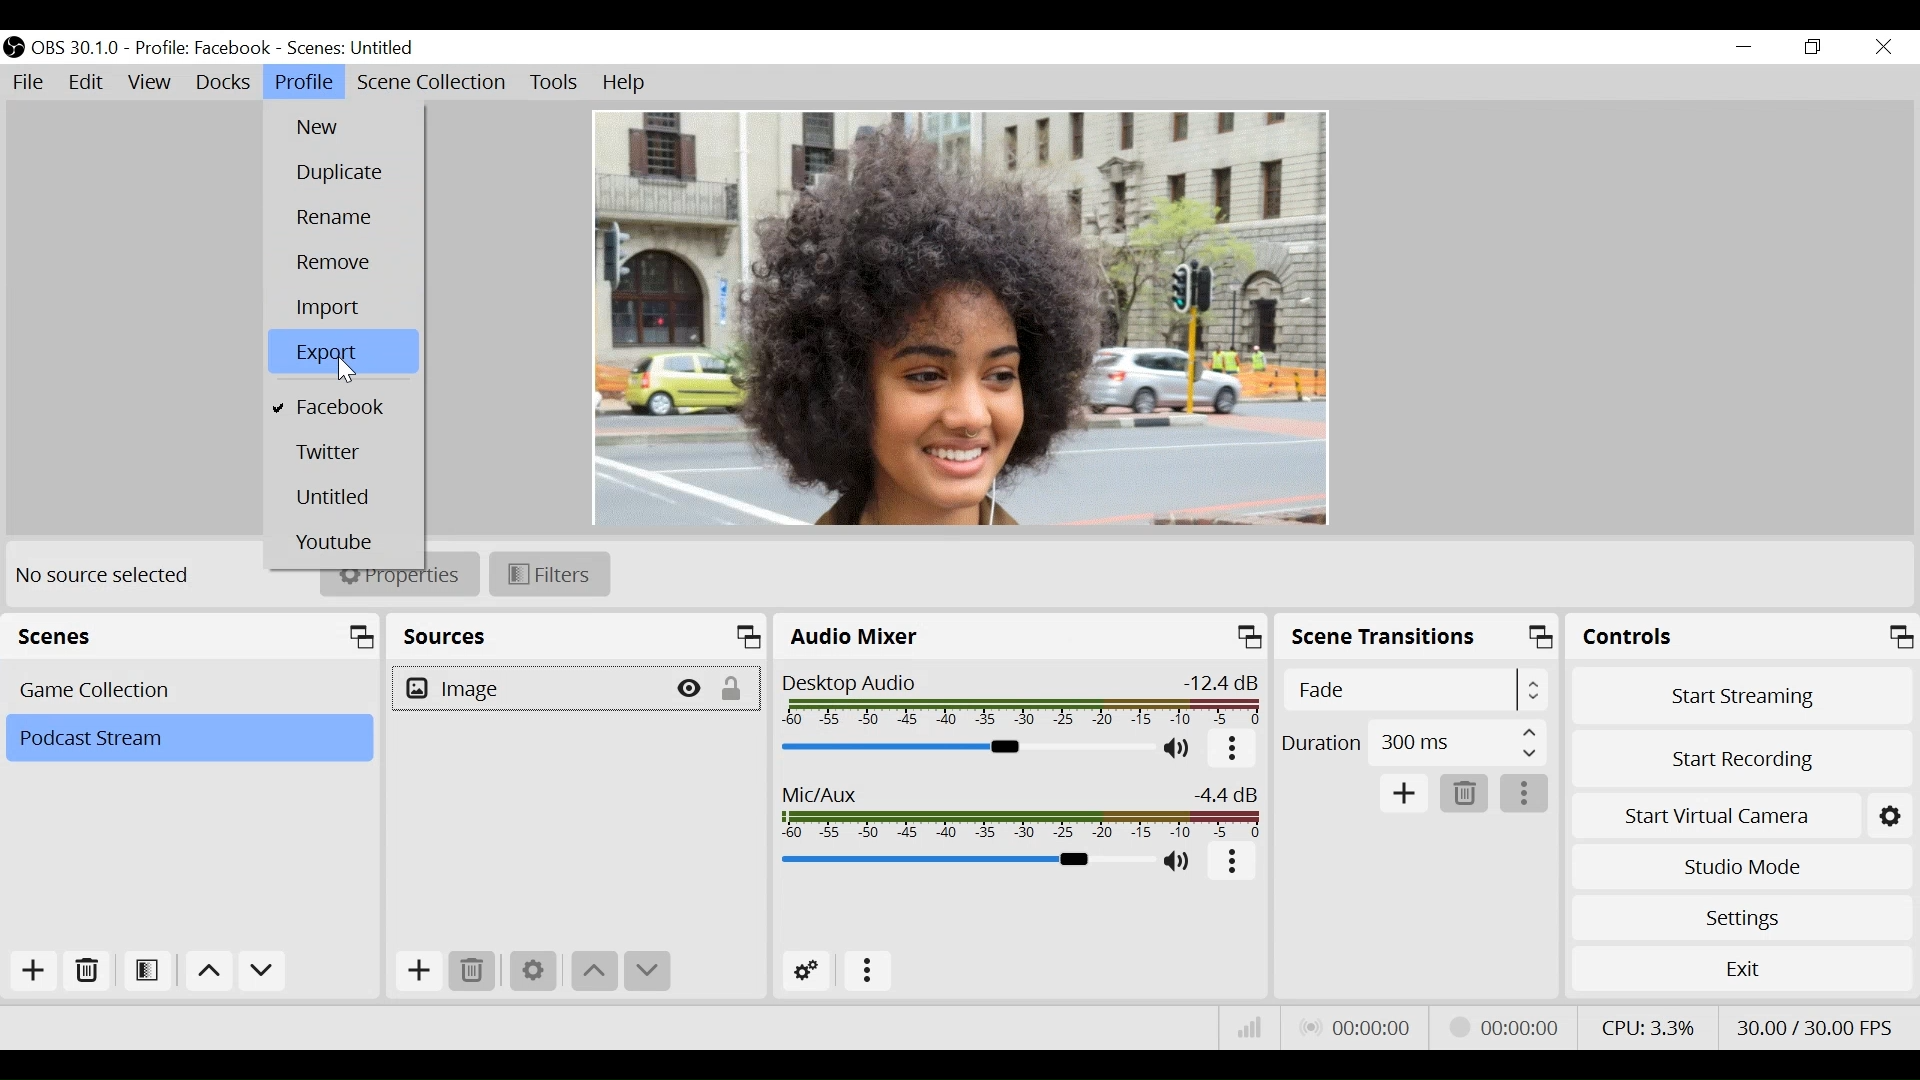 The height and width of the screenshot is (1080, 1920). Describe the element at coordinates (965, 316) in the screenshot. I see `Preview` at that location.